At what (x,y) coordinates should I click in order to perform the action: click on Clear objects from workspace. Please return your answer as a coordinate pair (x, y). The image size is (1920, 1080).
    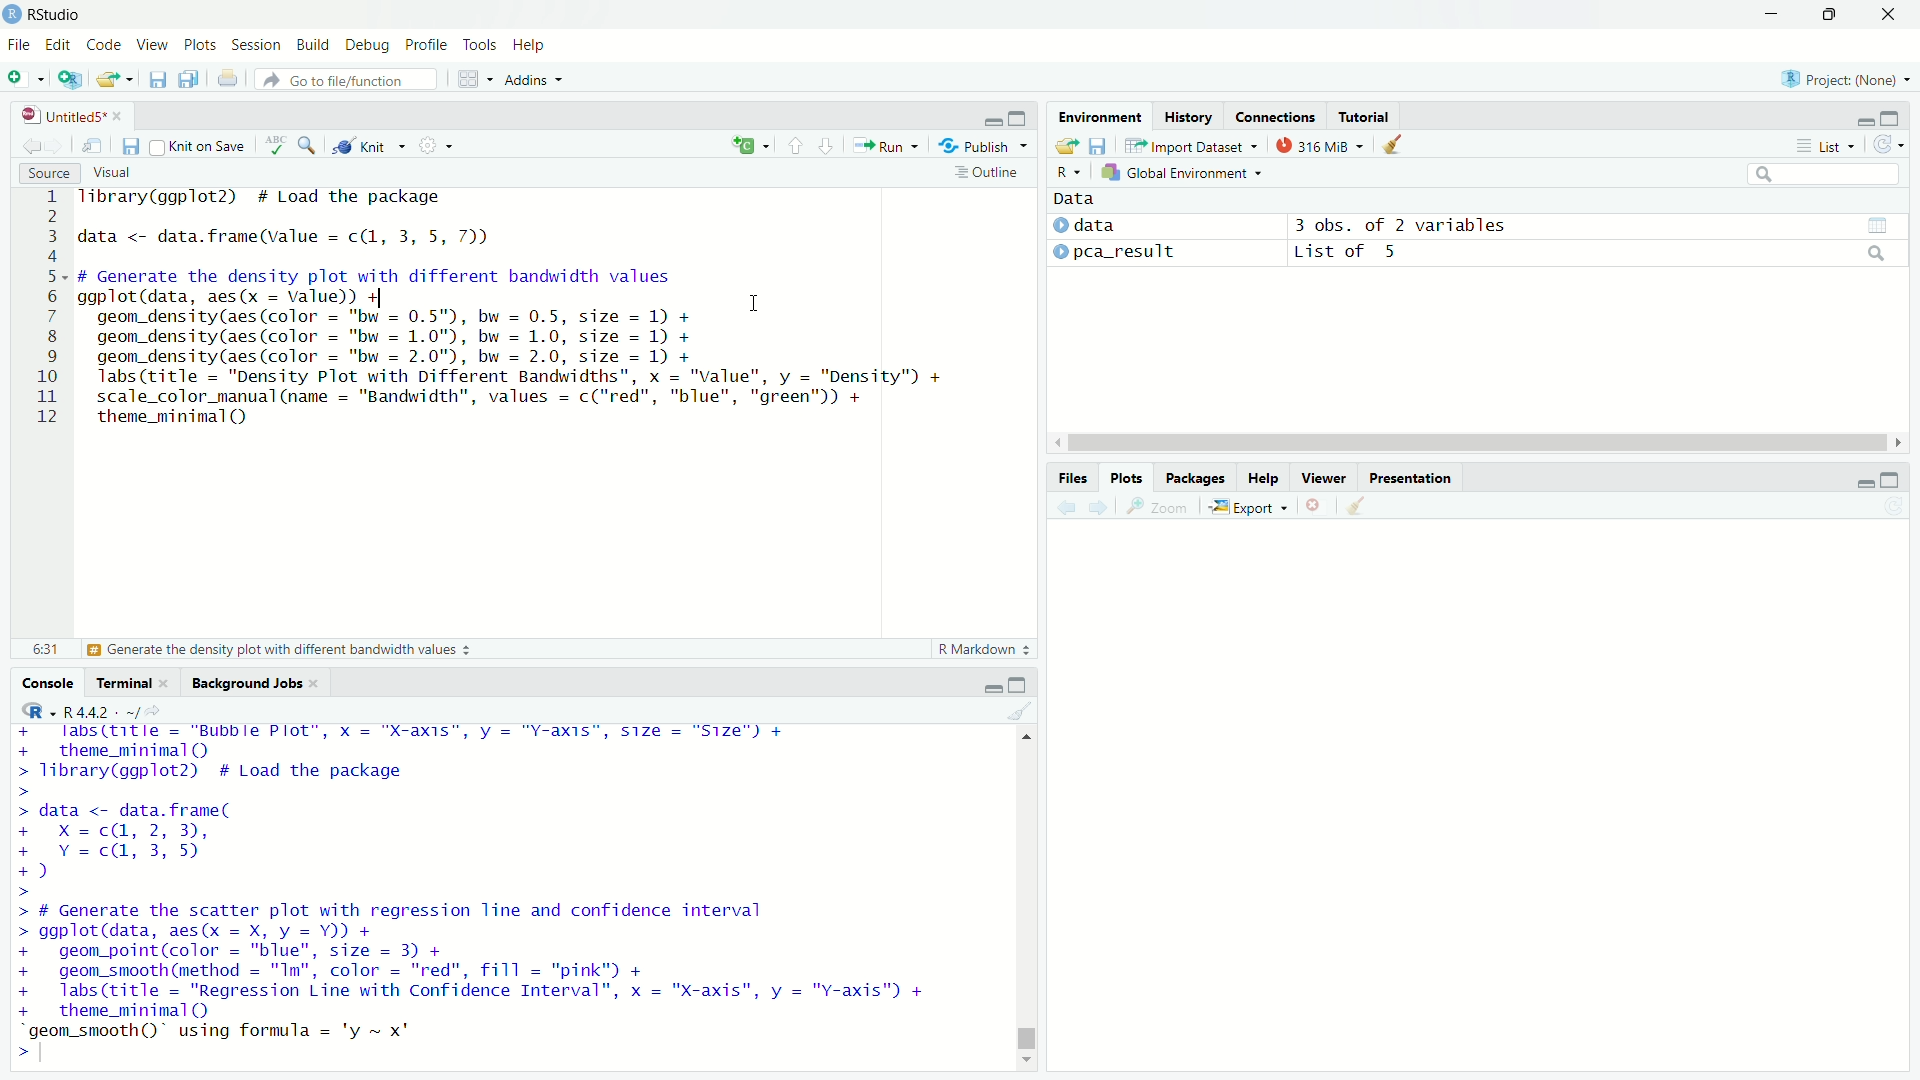
    Looking at the image, I should click on (1394, 145).